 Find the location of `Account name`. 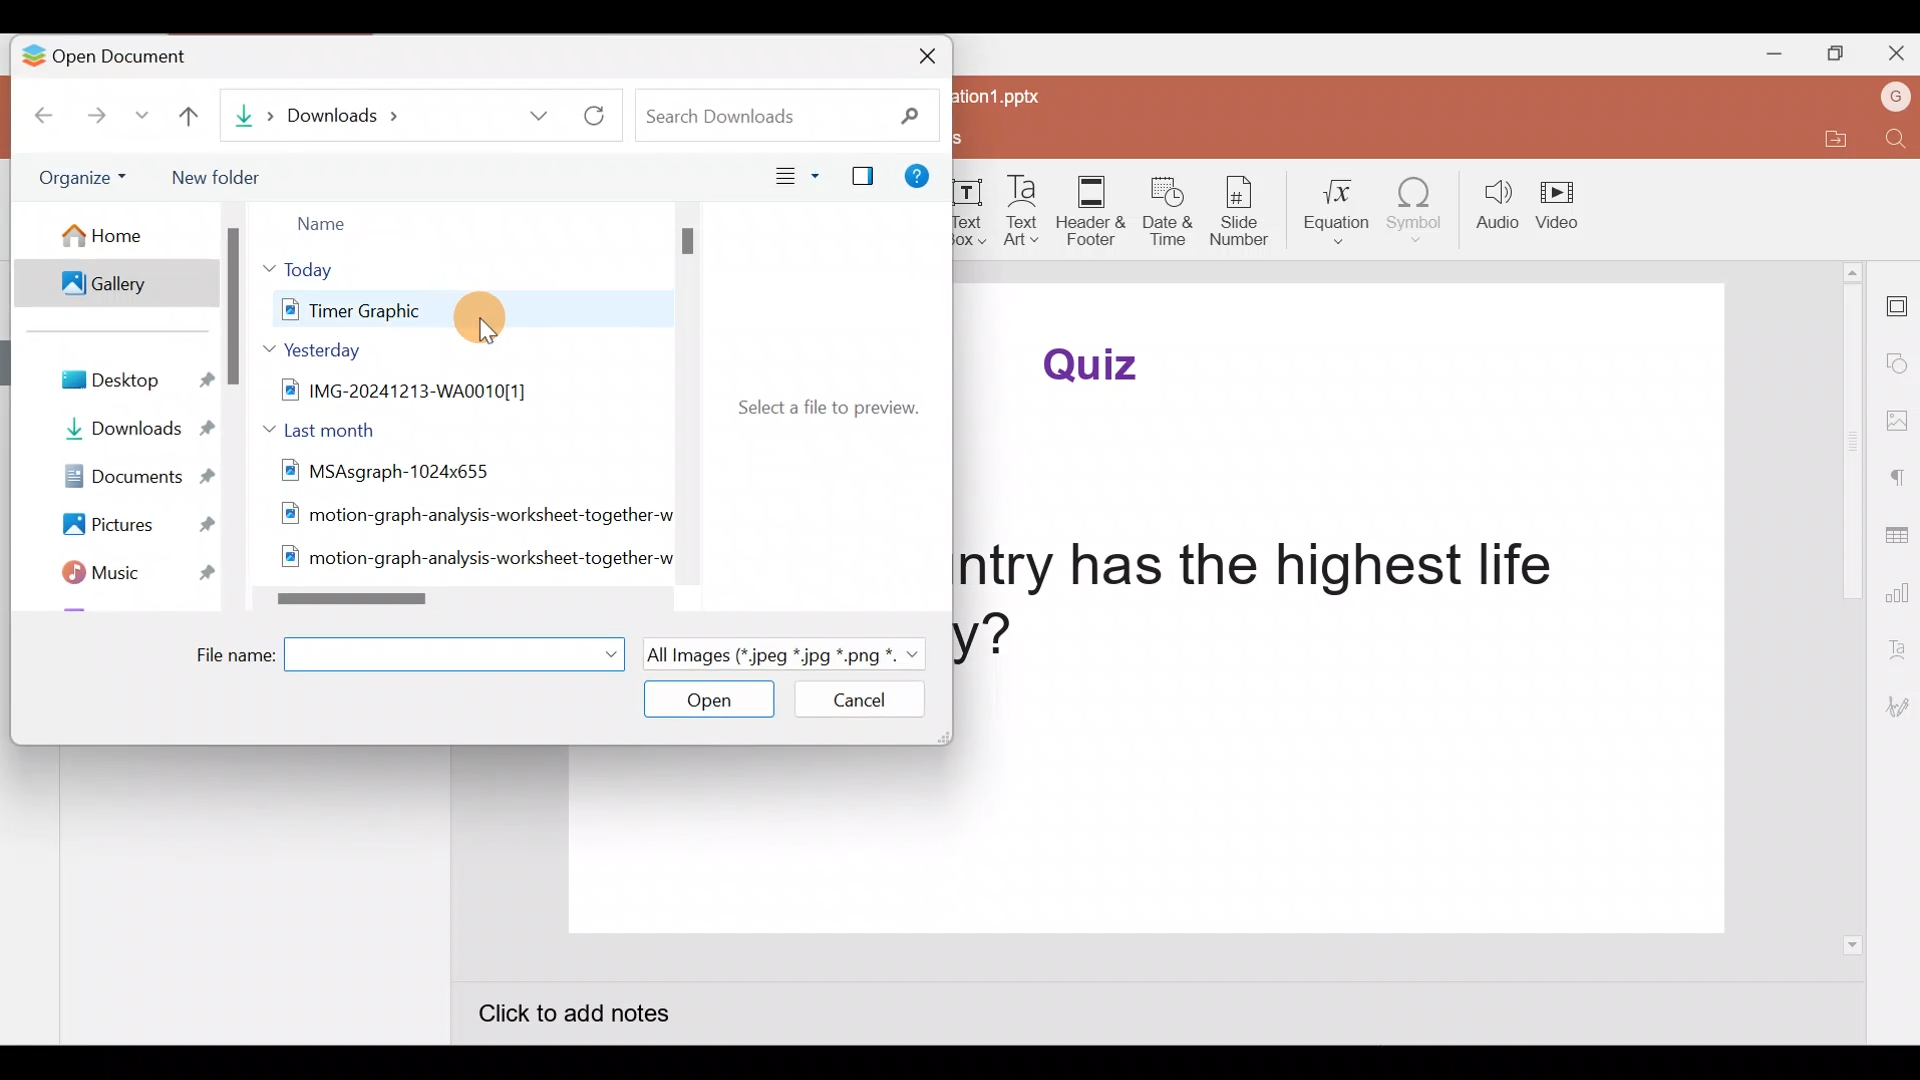

Account name is located at coordinates (1891, 98).